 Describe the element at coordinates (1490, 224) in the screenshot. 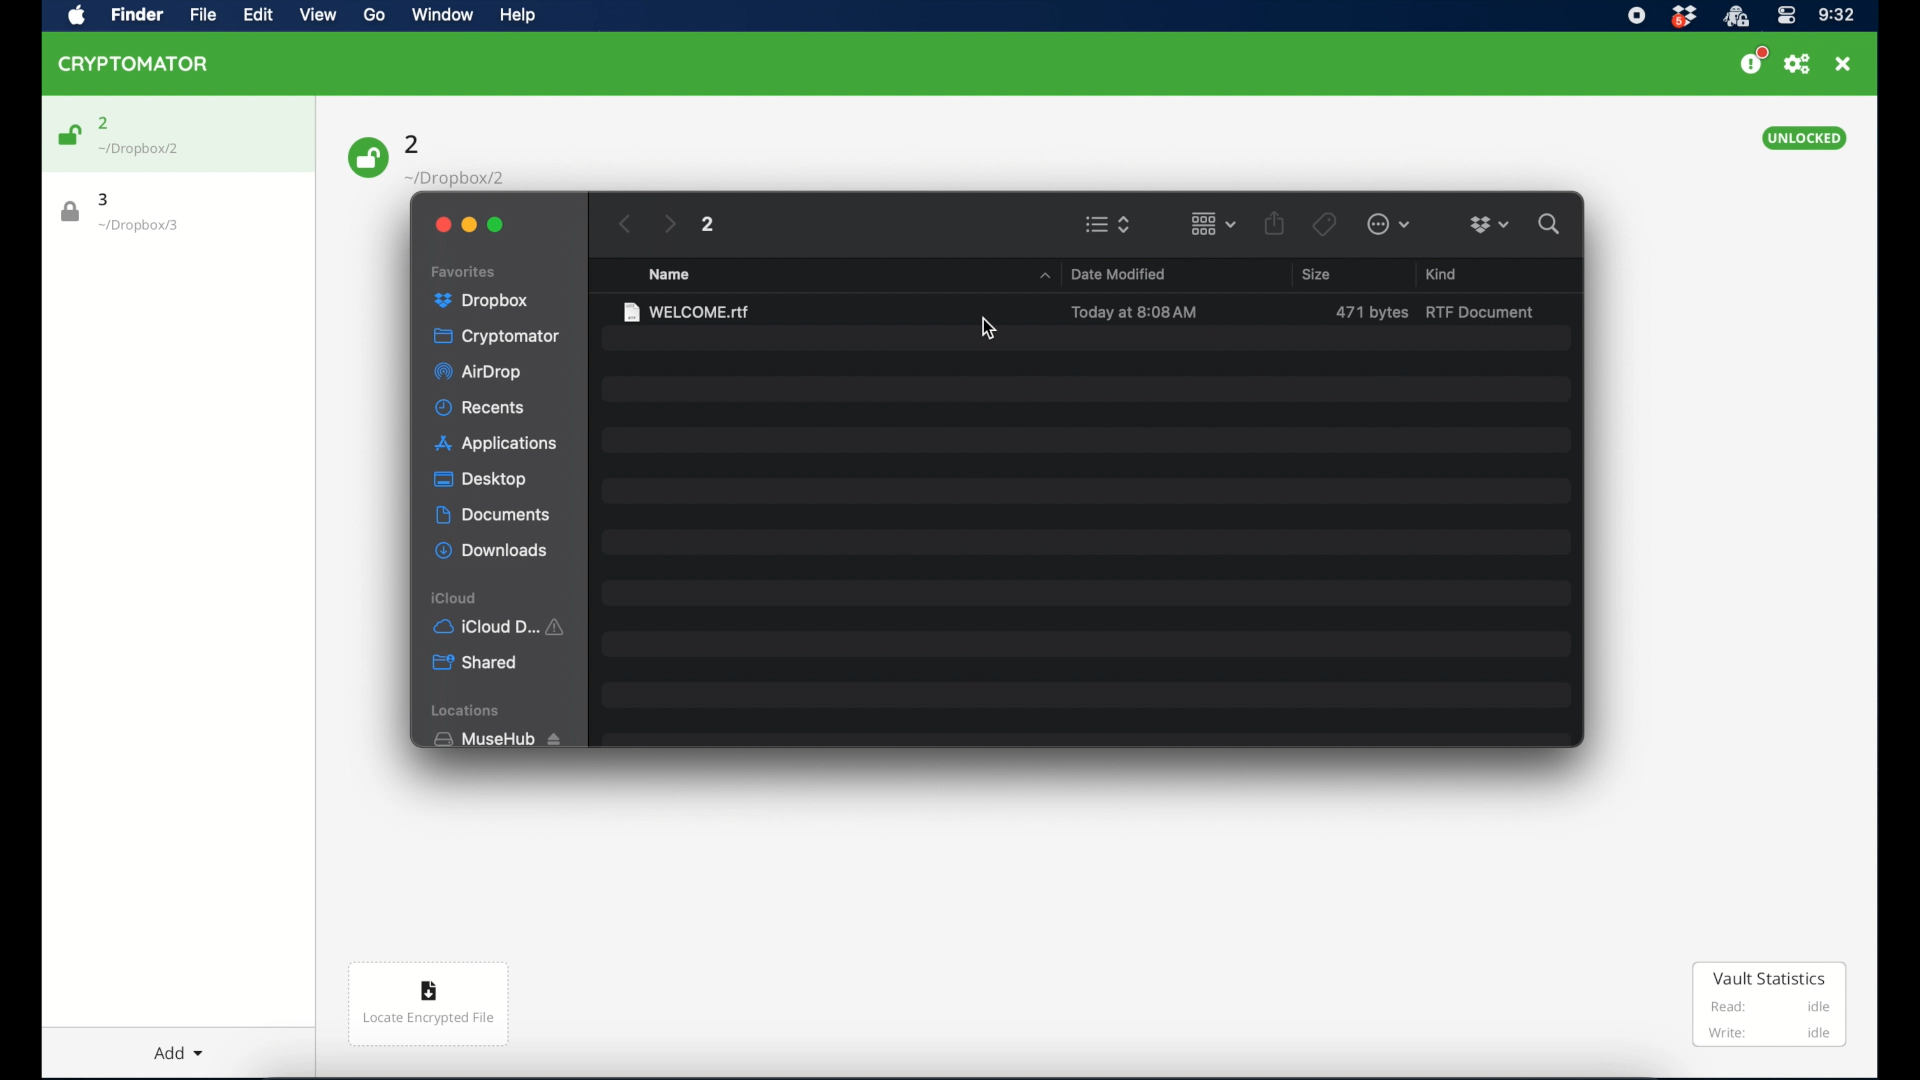

I see `dropbox` at that location.